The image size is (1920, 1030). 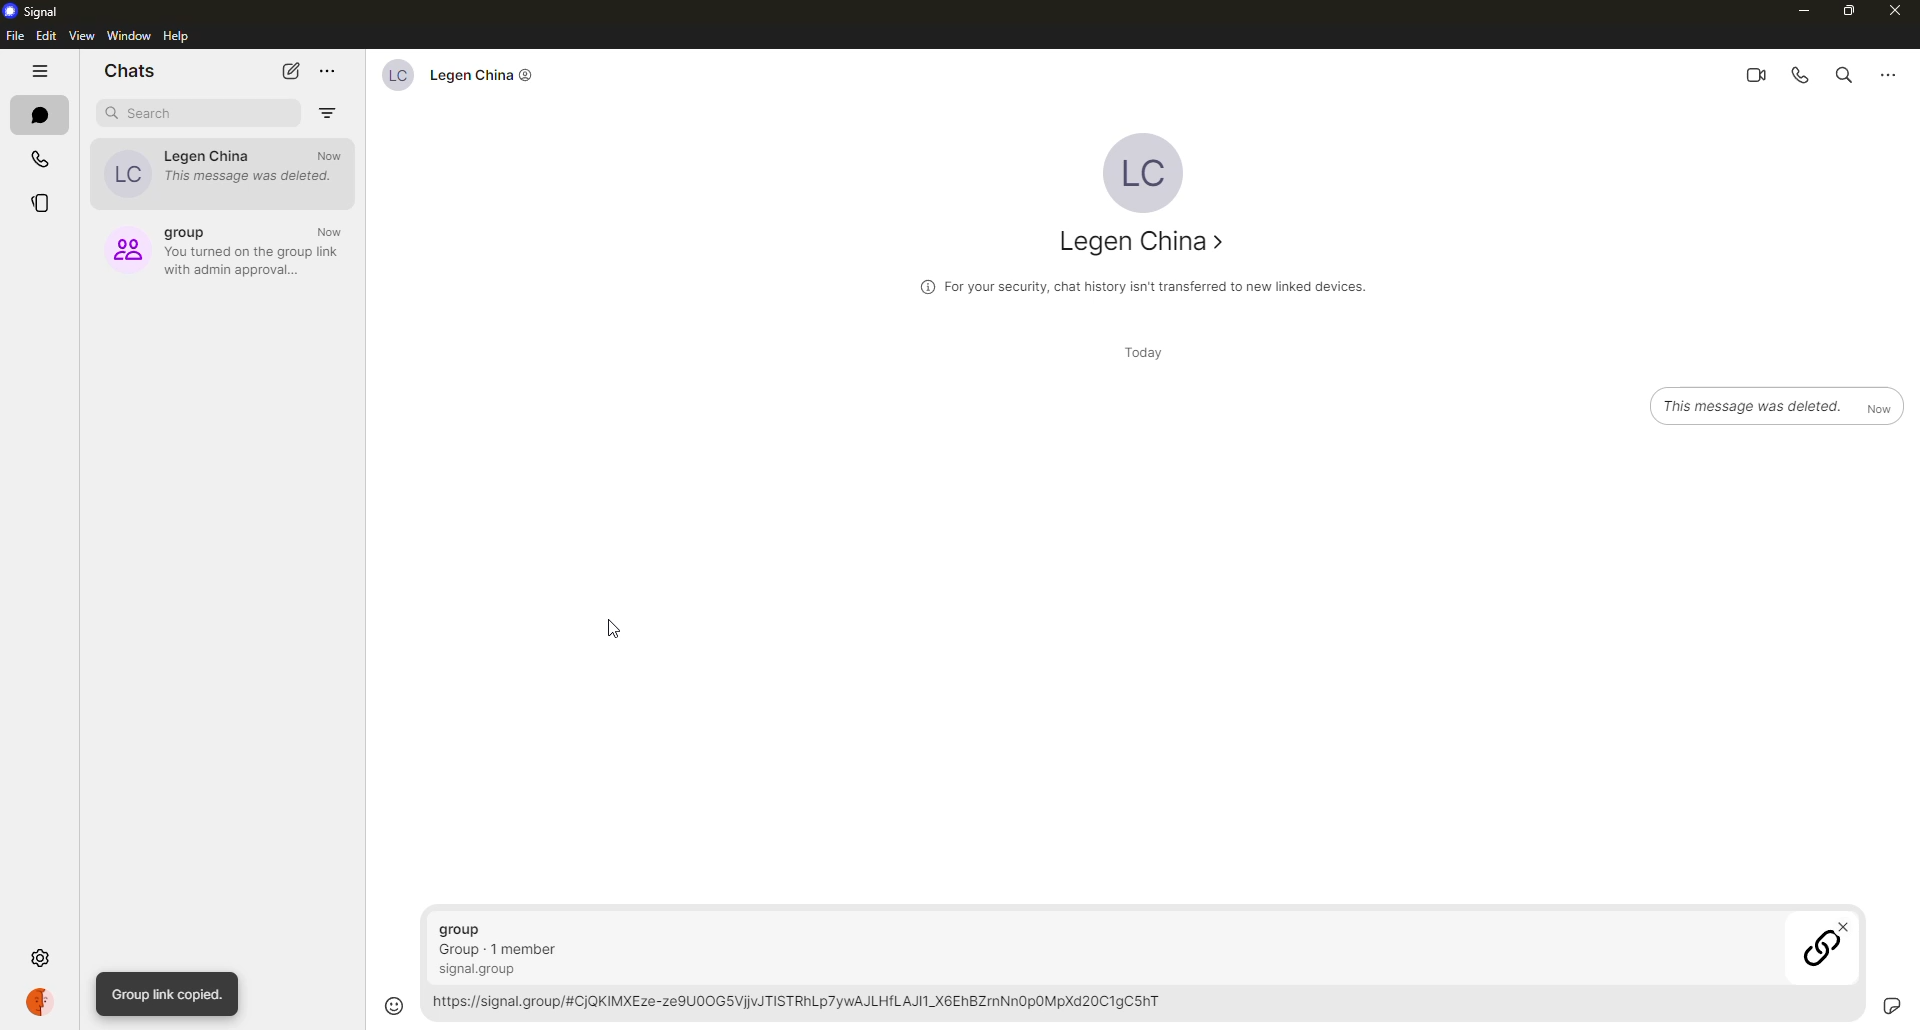 What do you see at coordinates (328, 108) in the screenshot?
I see `filter` at bounding box center [328, 108].